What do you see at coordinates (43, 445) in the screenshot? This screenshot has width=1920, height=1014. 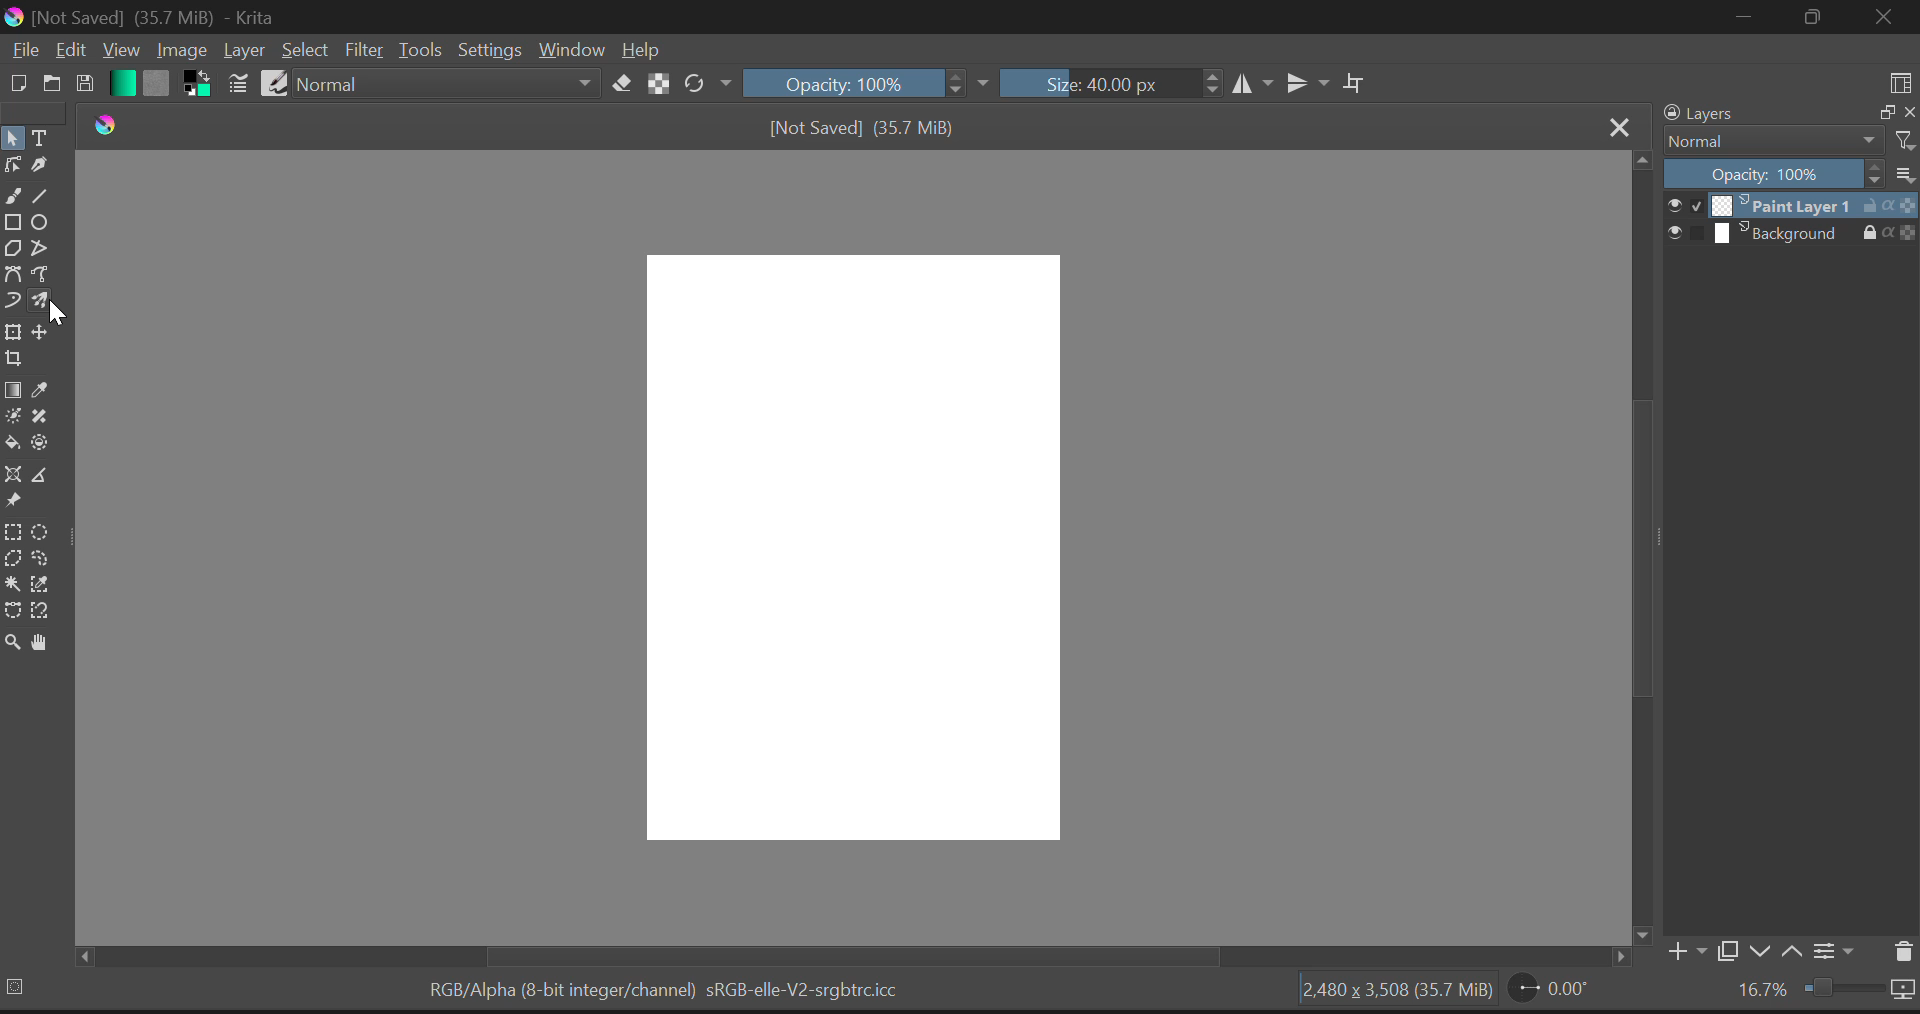 I see `Enclose and Fill` at bounding box center [43, 445].